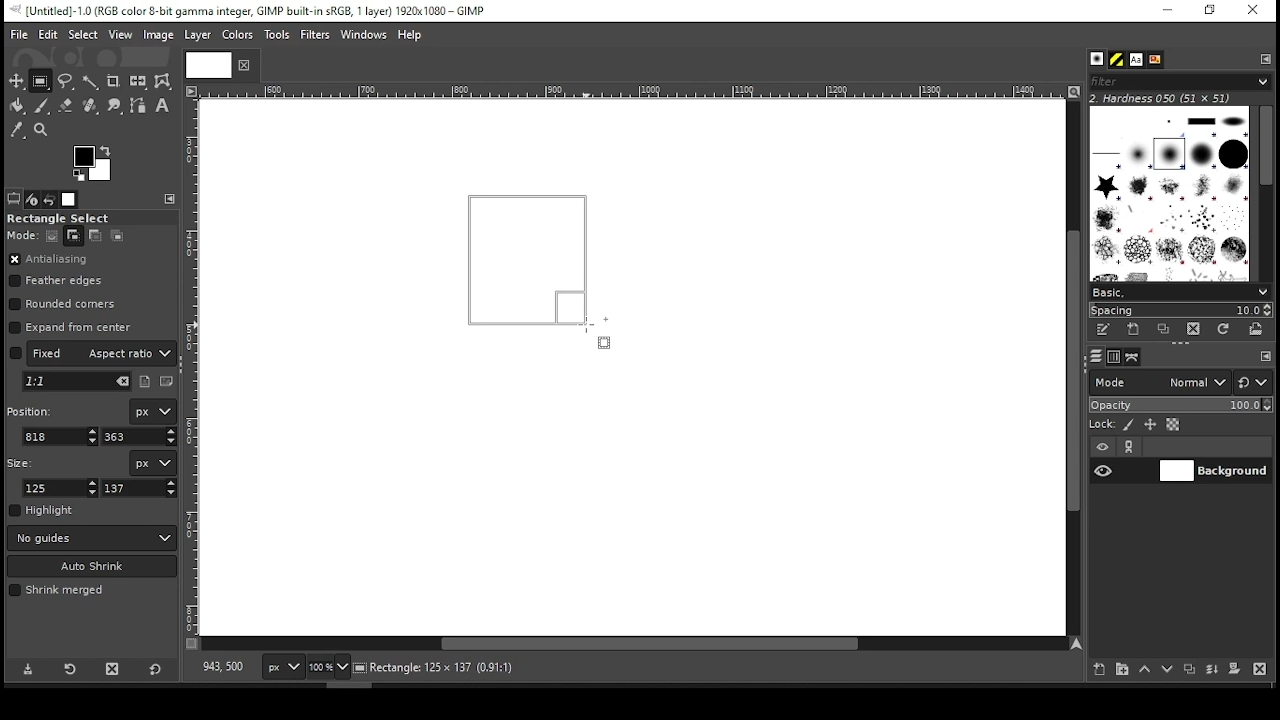  I want to click on position, so click(33, 409).